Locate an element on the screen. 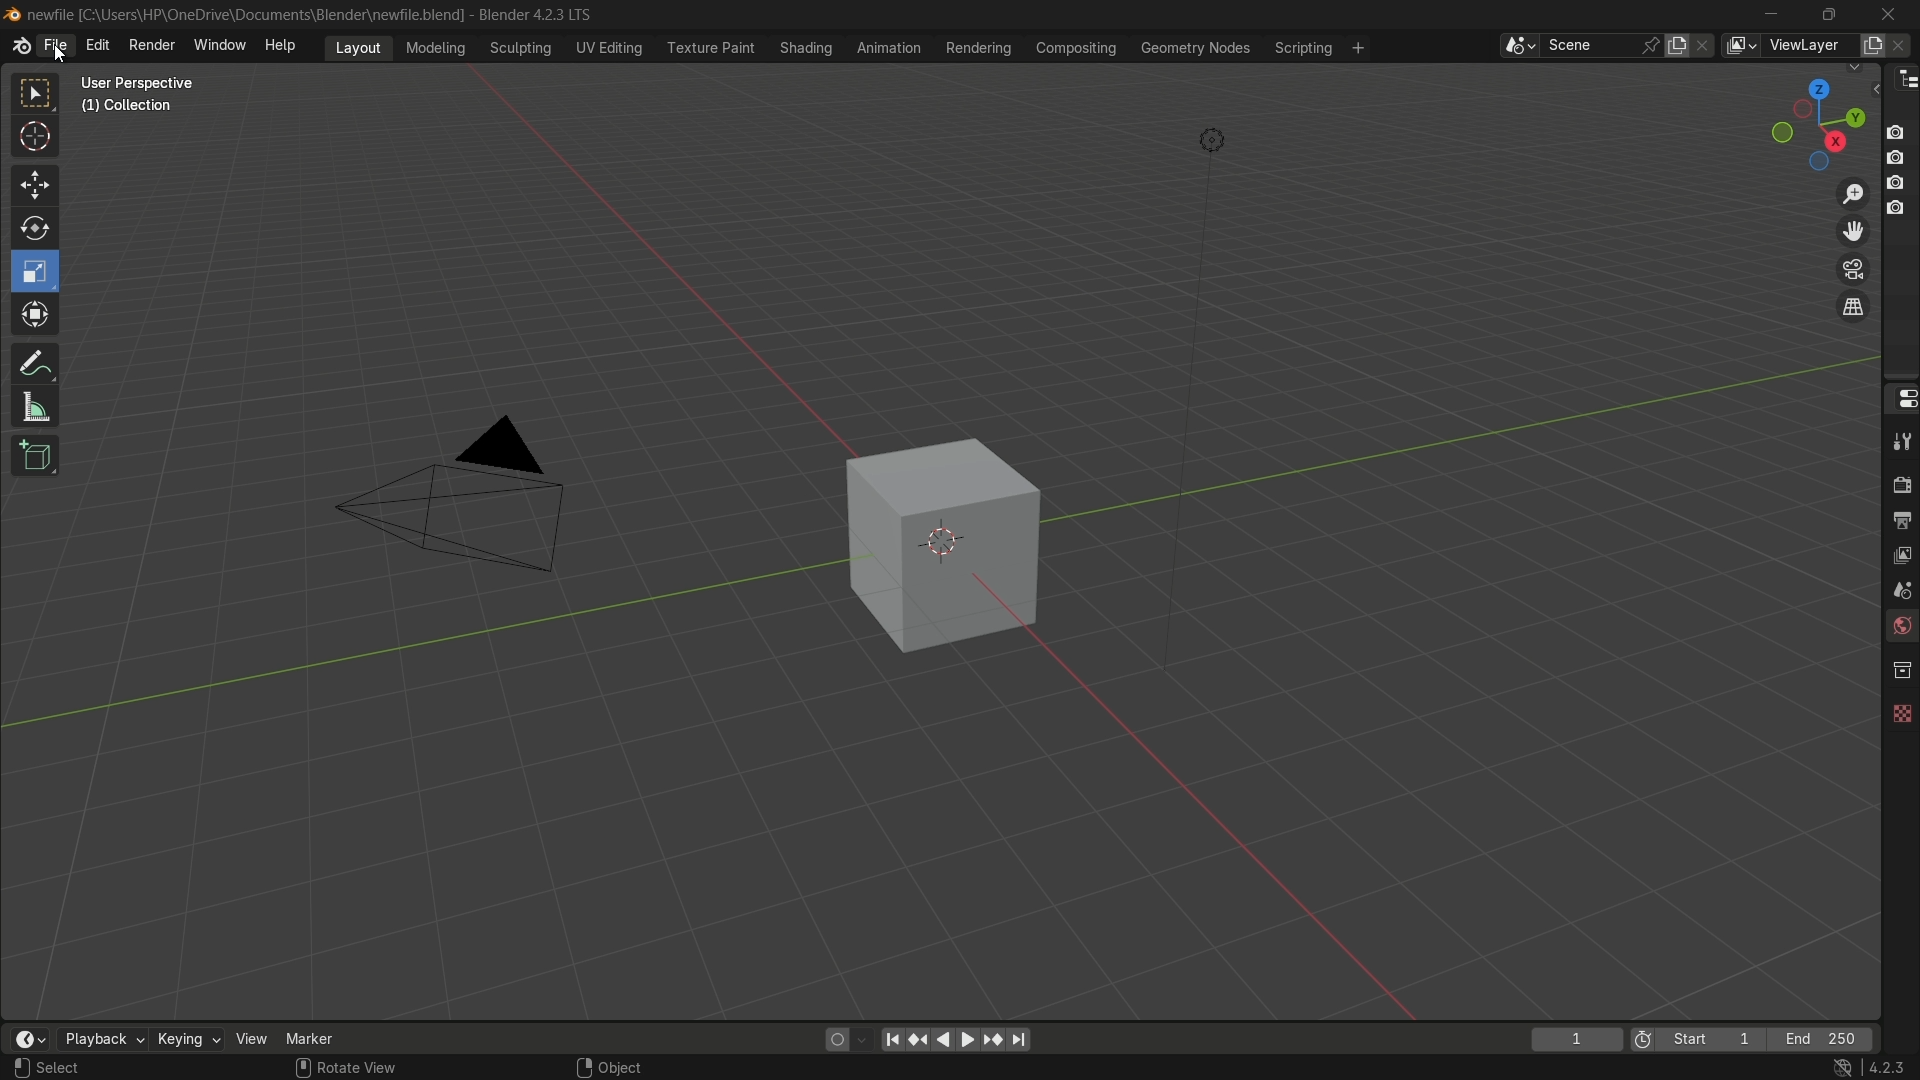 The width and height of the screenshot is (1920, 1080). playback is located at coordinates (101, 1039).